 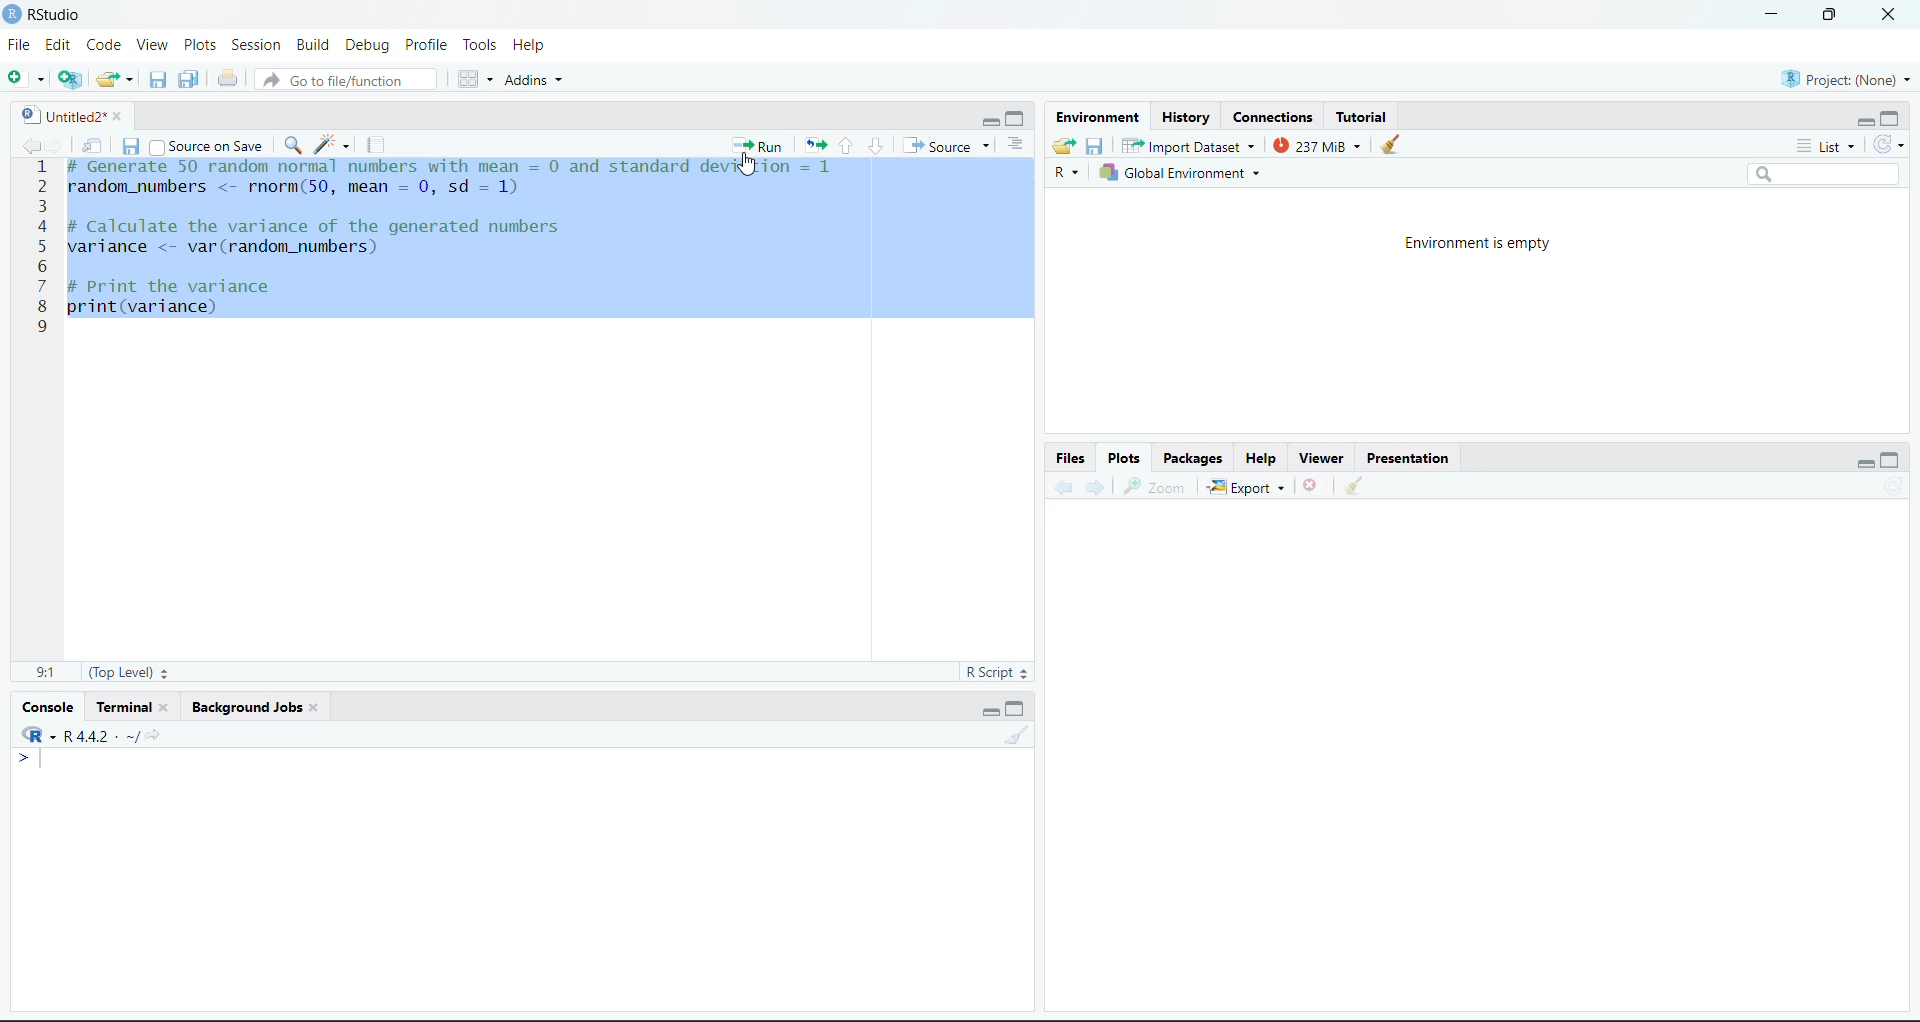 What do you see at coordinates (1890, 459) in the screenshot?
I see `maximize` at bounding box center [1890, 459].